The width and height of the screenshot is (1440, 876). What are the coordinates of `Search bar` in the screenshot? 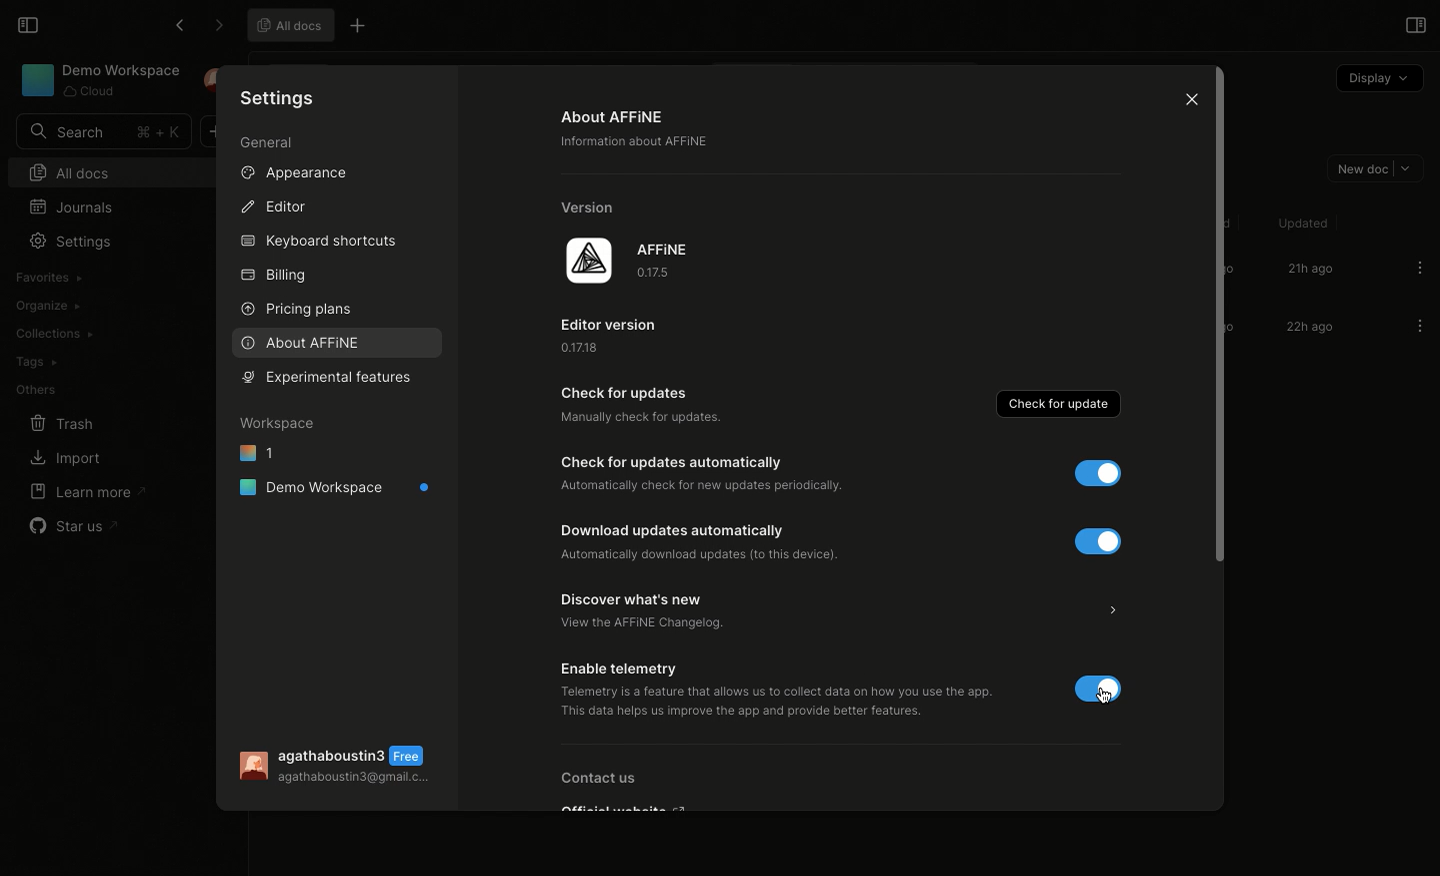 It's located at (101, 132).